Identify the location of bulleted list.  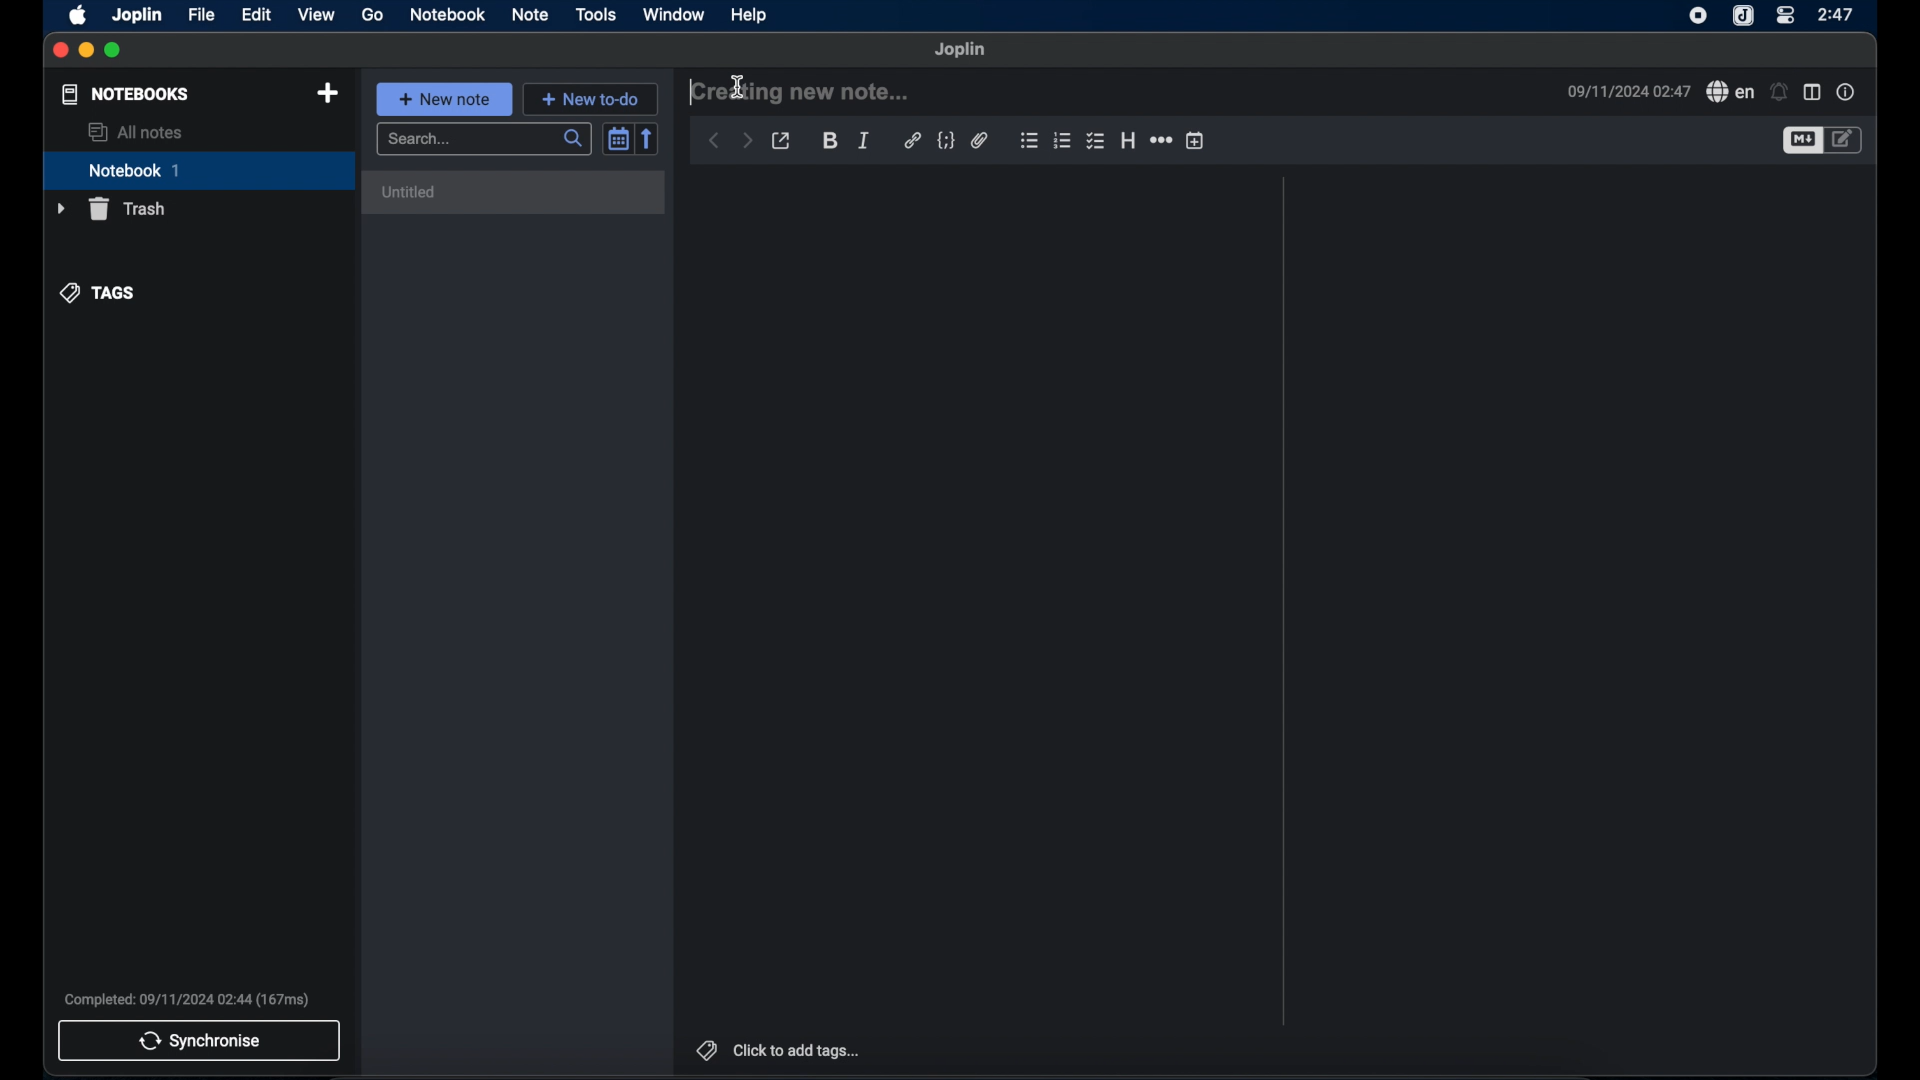
(1028, 140).